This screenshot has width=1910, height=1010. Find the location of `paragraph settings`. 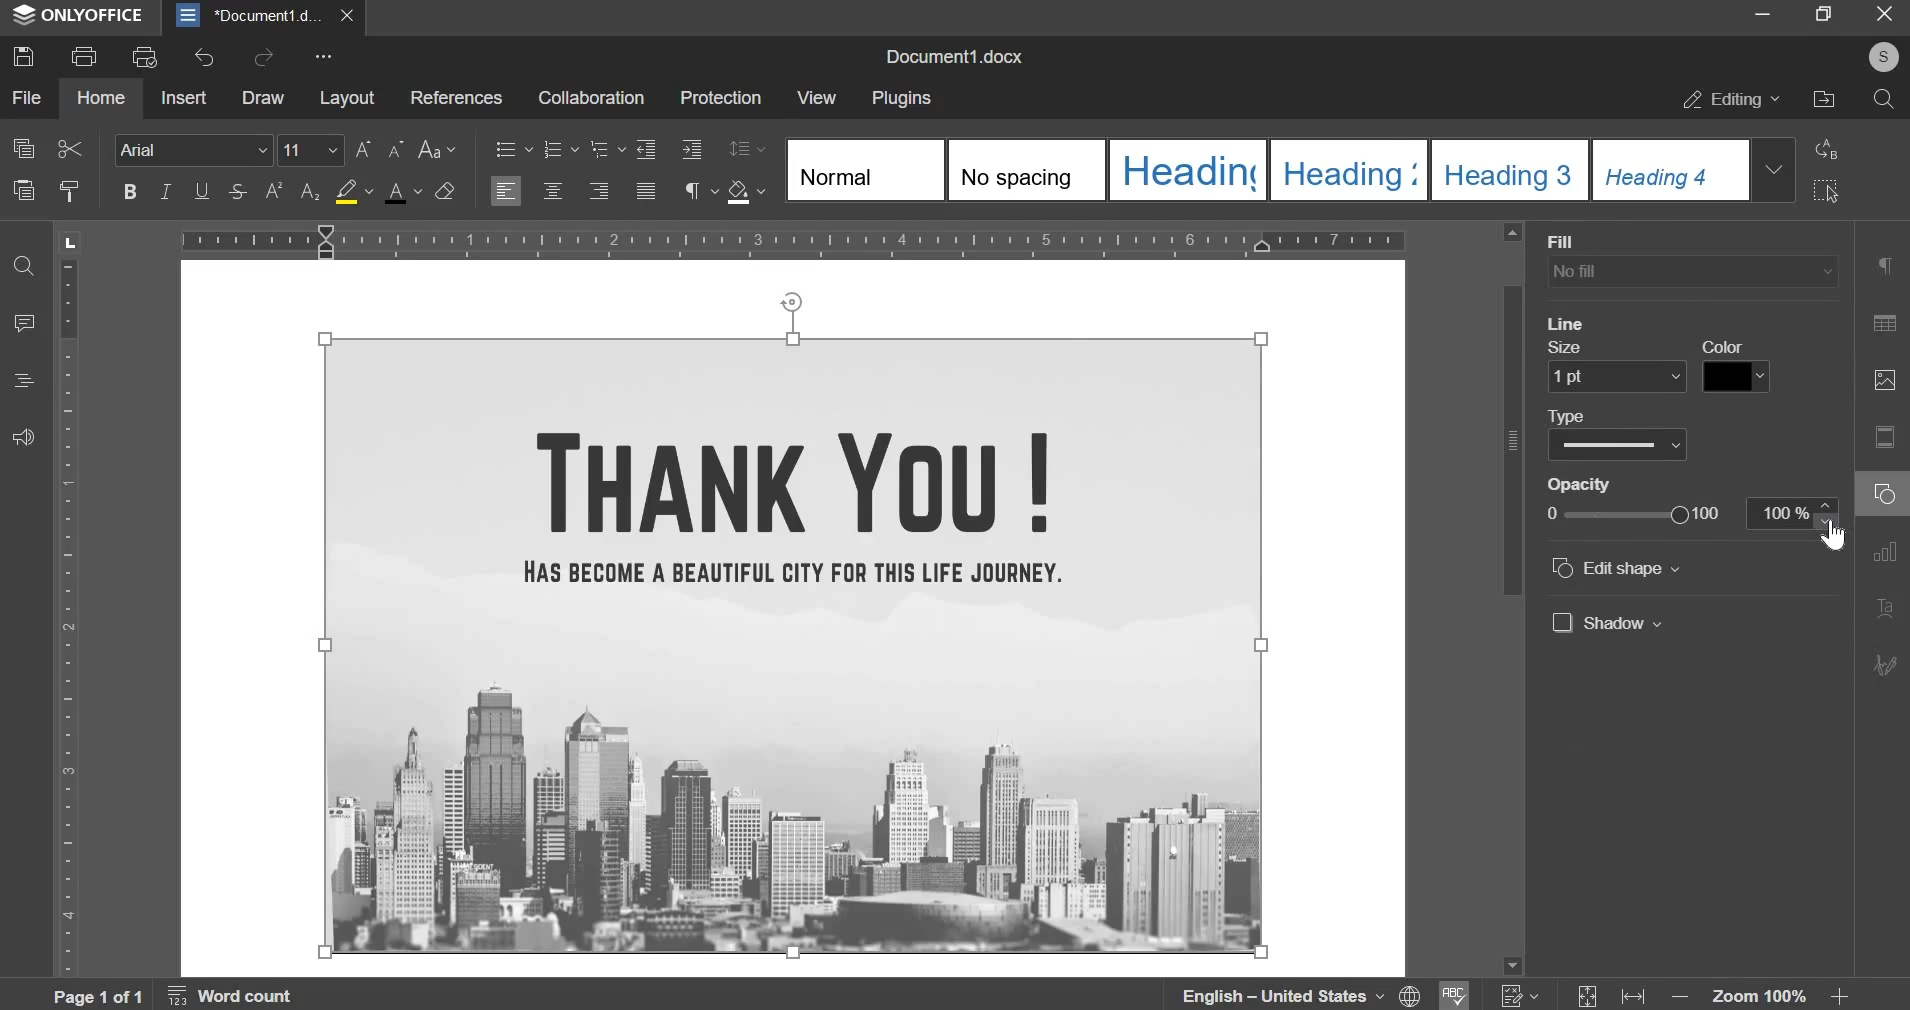

paragraph settings is located at coordinates (698, 191).